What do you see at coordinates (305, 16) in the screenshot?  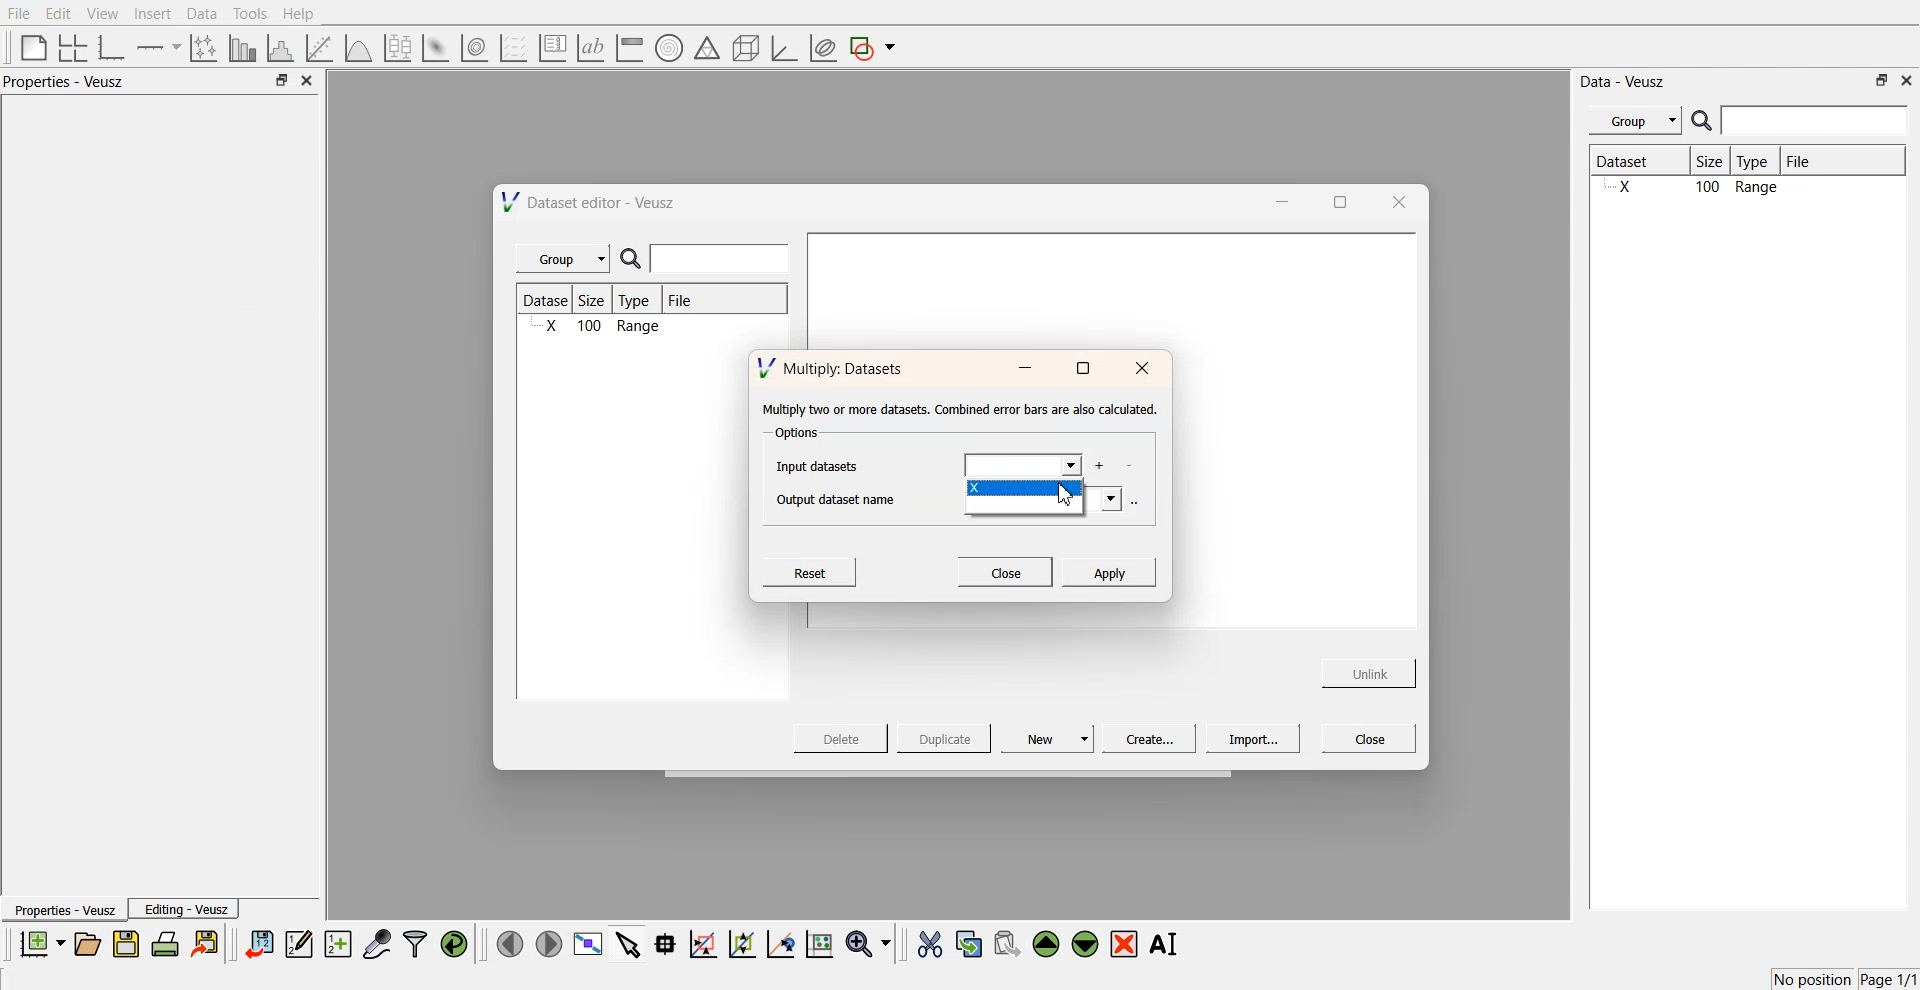 I see `Help` at bounding box center [305, 16].